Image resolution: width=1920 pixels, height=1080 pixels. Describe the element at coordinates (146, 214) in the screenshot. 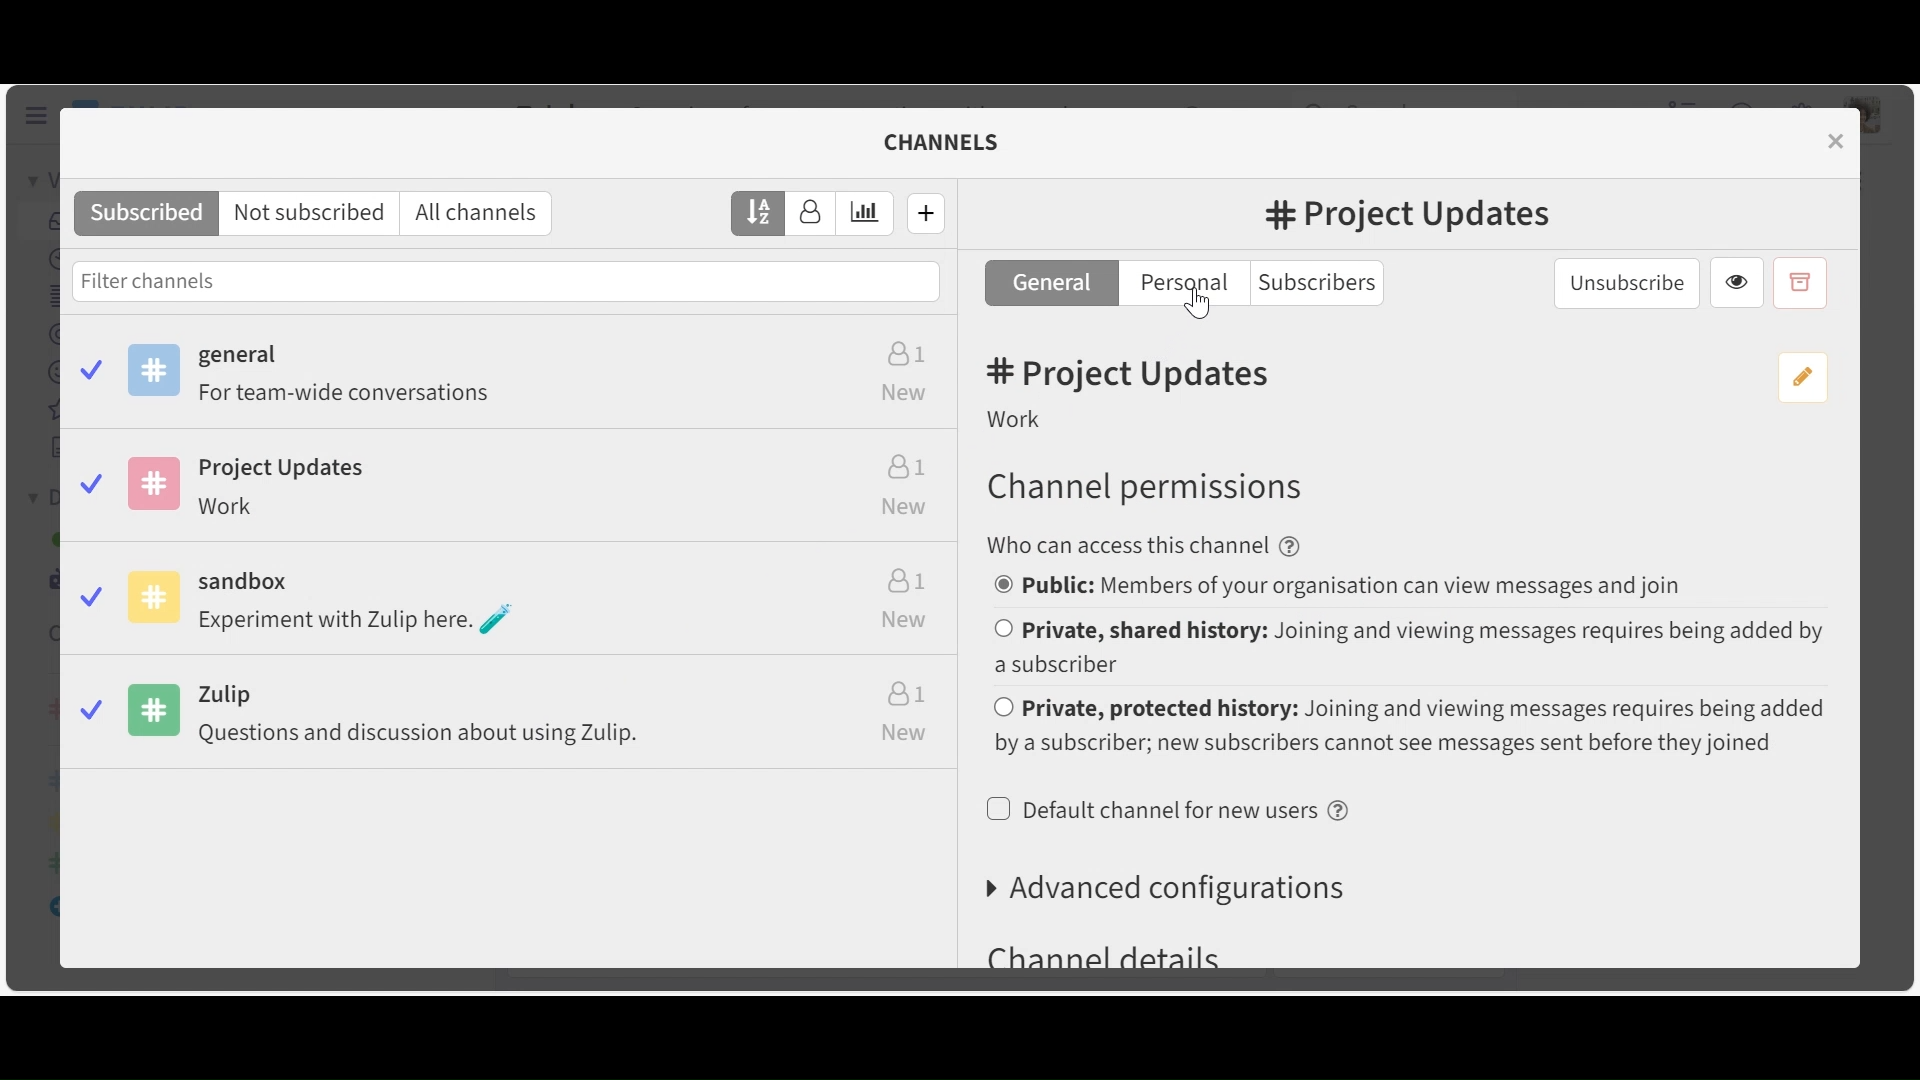

I see `Subscribed channels` at that location.